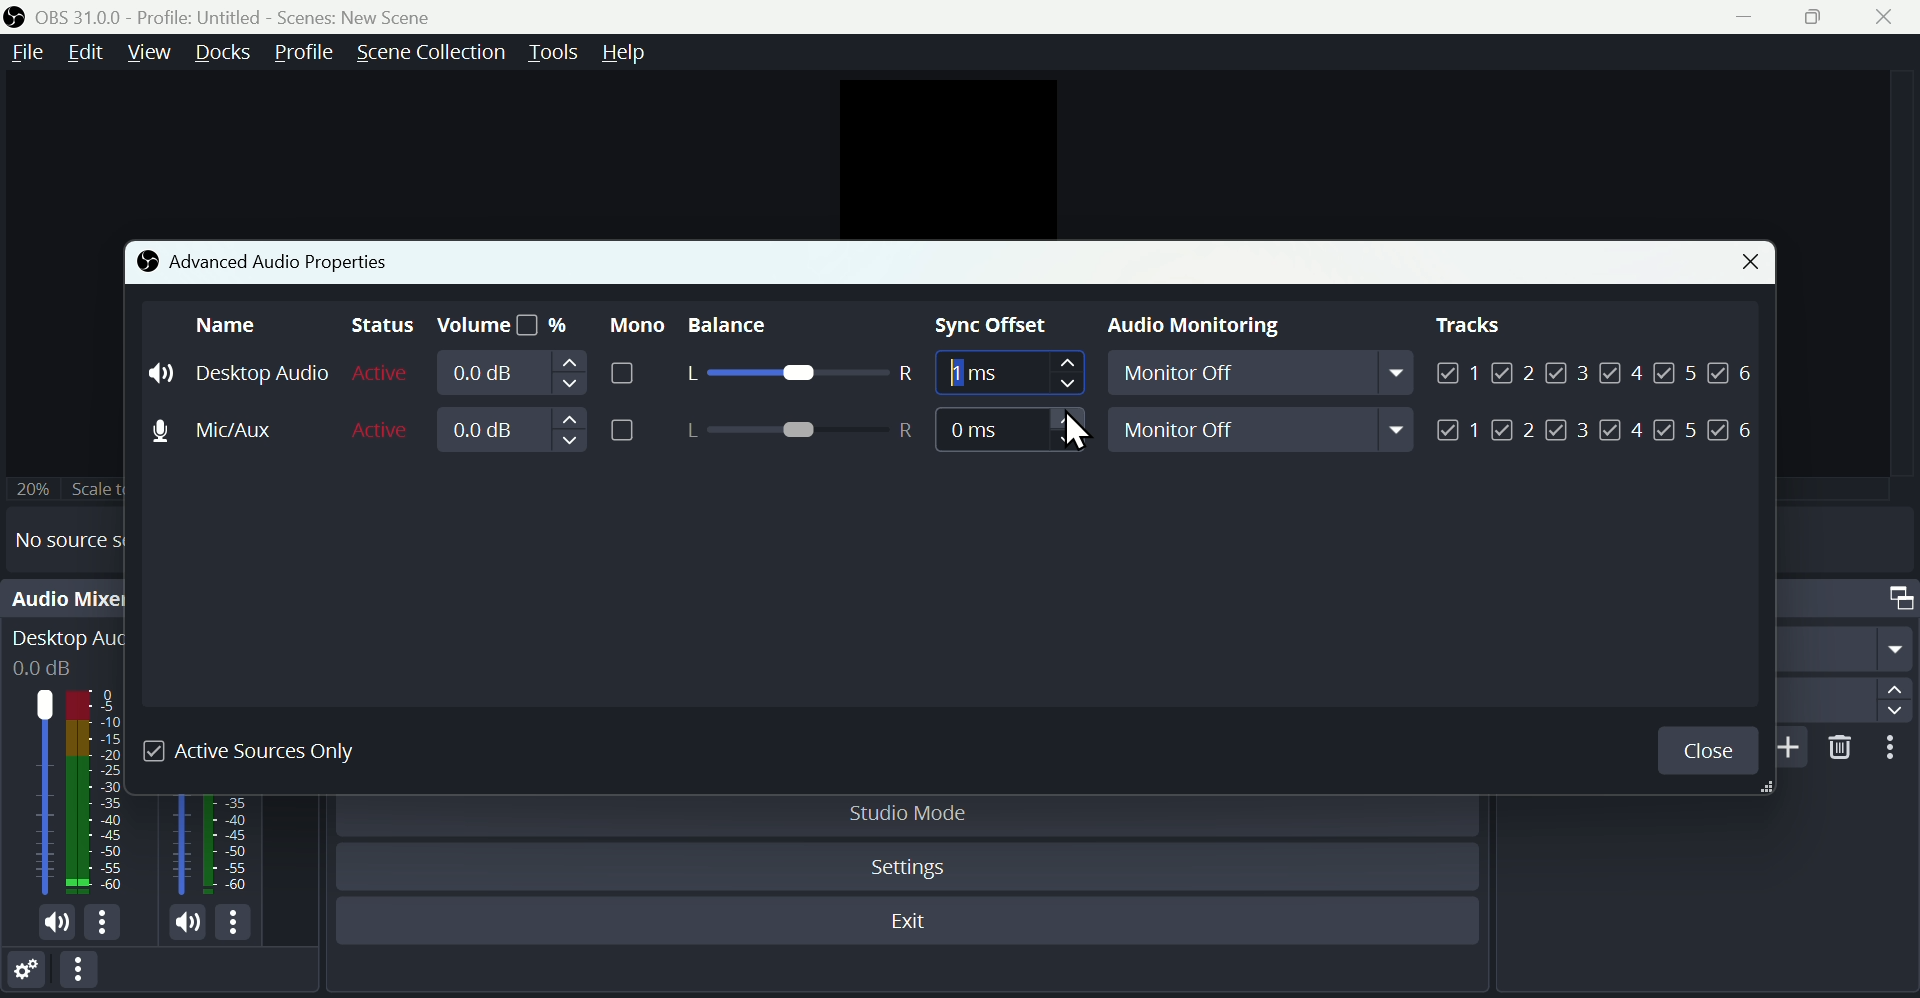 Image resolution: width=1920 pixels, height=998 pixels. What do you see at coordinates (1622, 371) in the screenshot?
I see `(un)check Track 4` at bounding box center [1622, 371].